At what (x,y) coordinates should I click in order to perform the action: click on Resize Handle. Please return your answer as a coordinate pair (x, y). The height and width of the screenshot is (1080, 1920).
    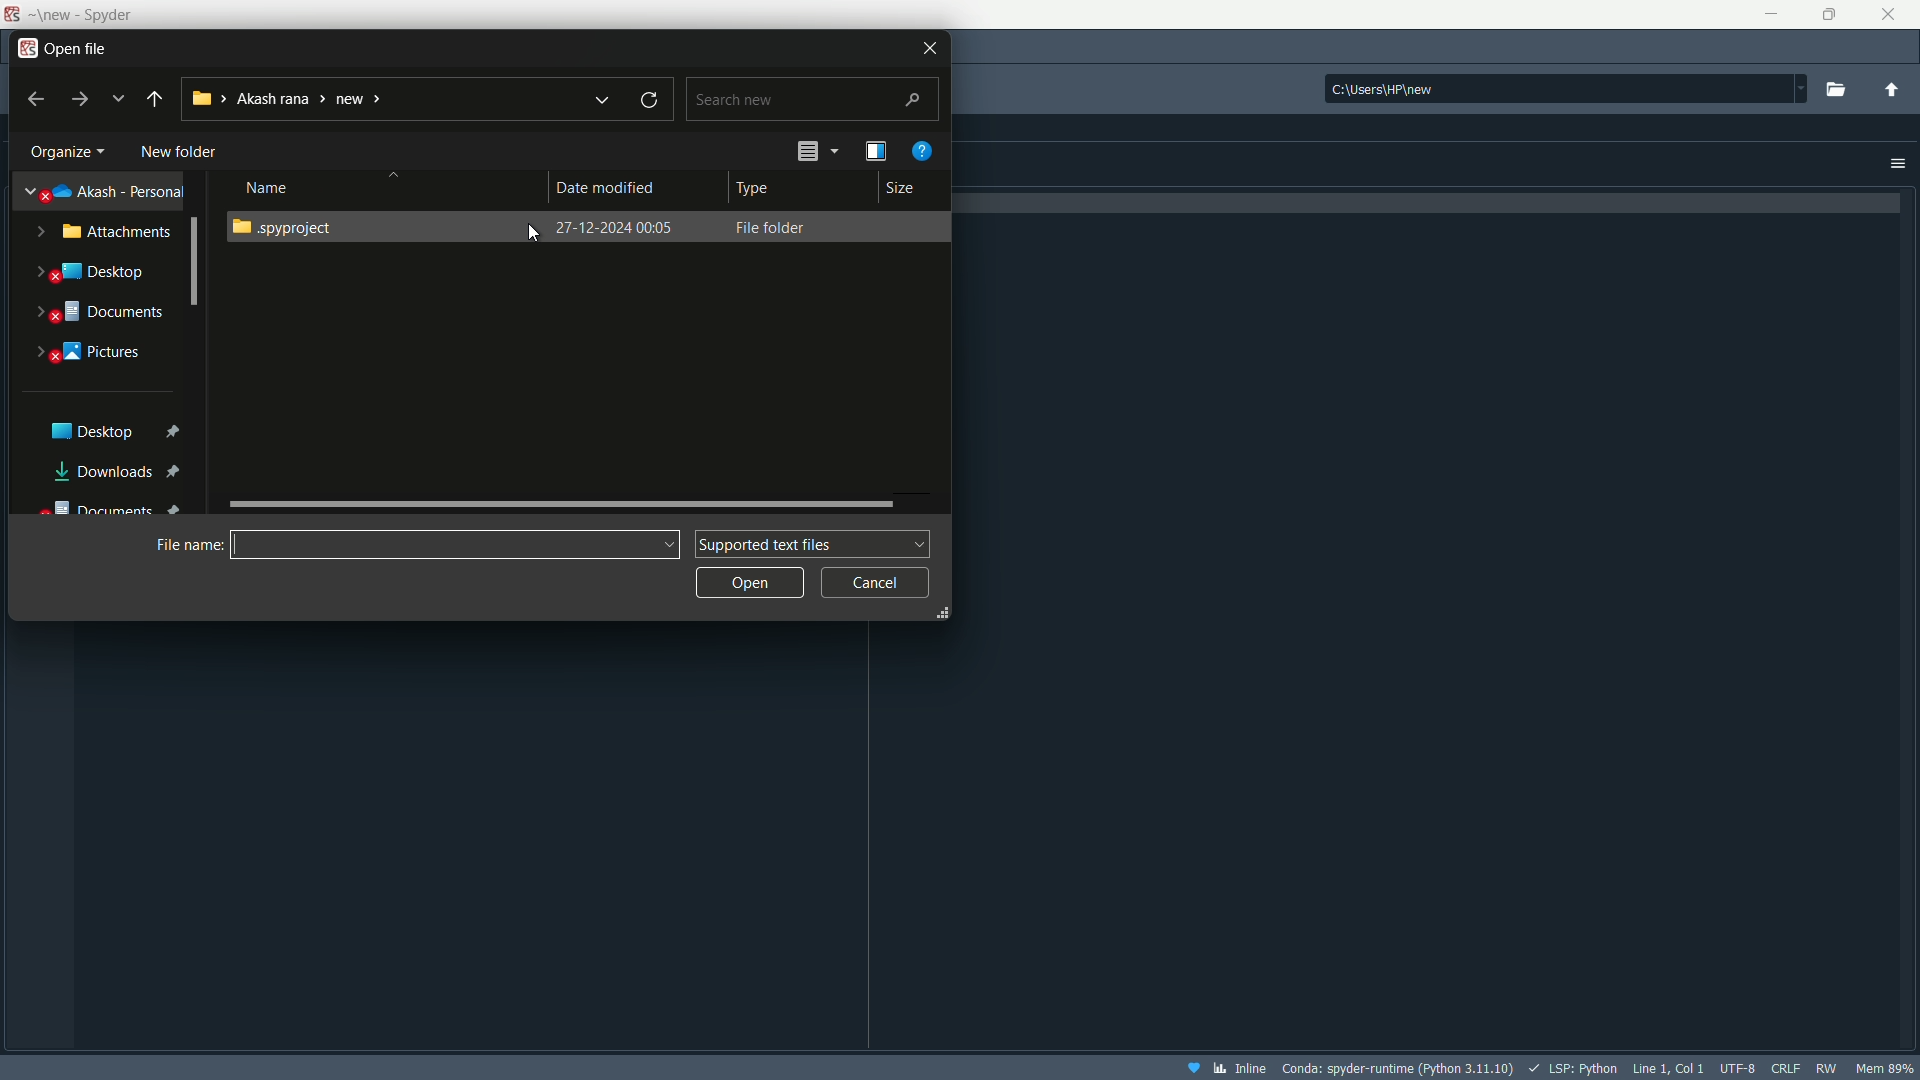
    Looking at the image, I should click on (944, 614).